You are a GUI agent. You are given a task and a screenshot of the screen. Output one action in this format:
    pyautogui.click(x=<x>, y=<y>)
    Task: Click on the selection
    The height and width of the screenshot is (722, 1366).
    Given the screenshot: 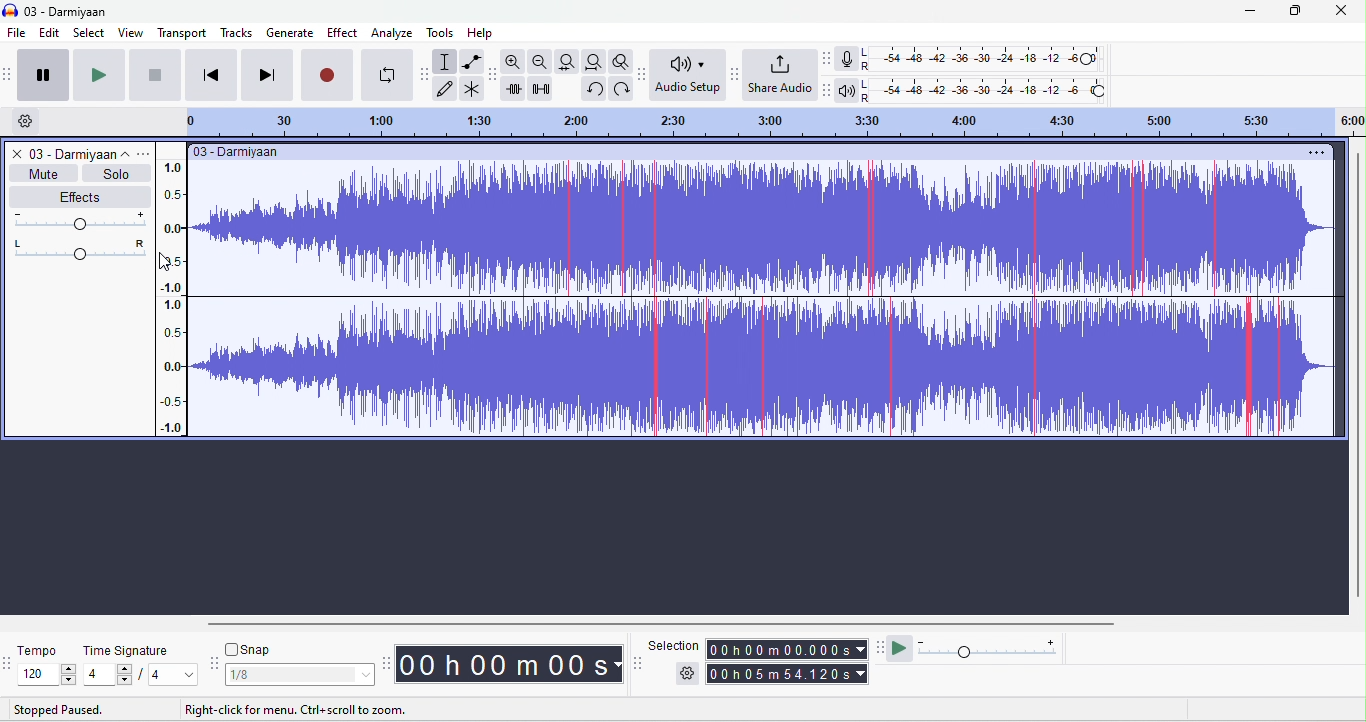 What is the action you would take?
    pyautogui.click(x=674, y=644)
    